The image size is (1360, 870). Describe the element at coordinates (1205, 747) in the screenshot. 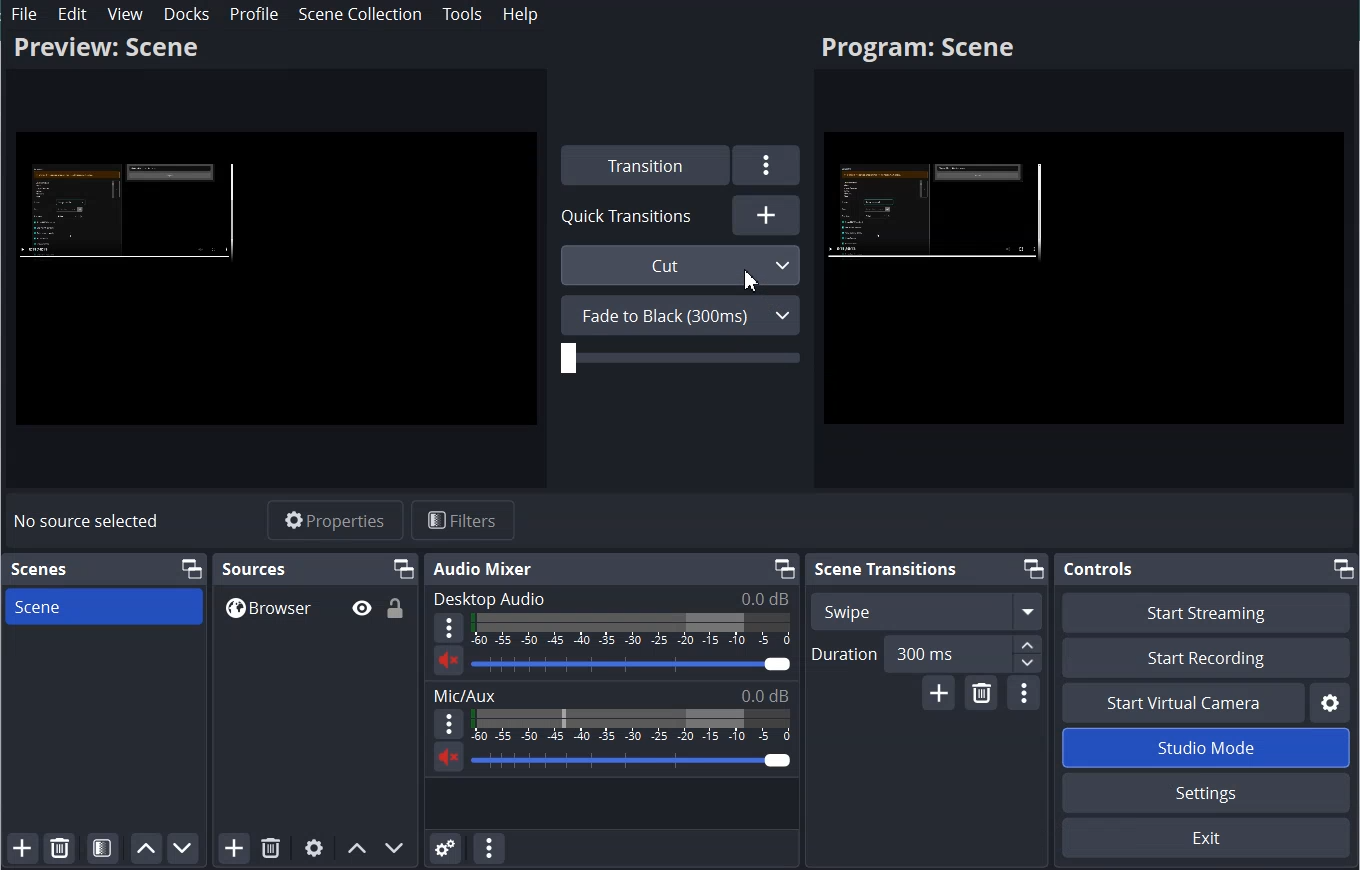

I see `Studio Mode` at that location.